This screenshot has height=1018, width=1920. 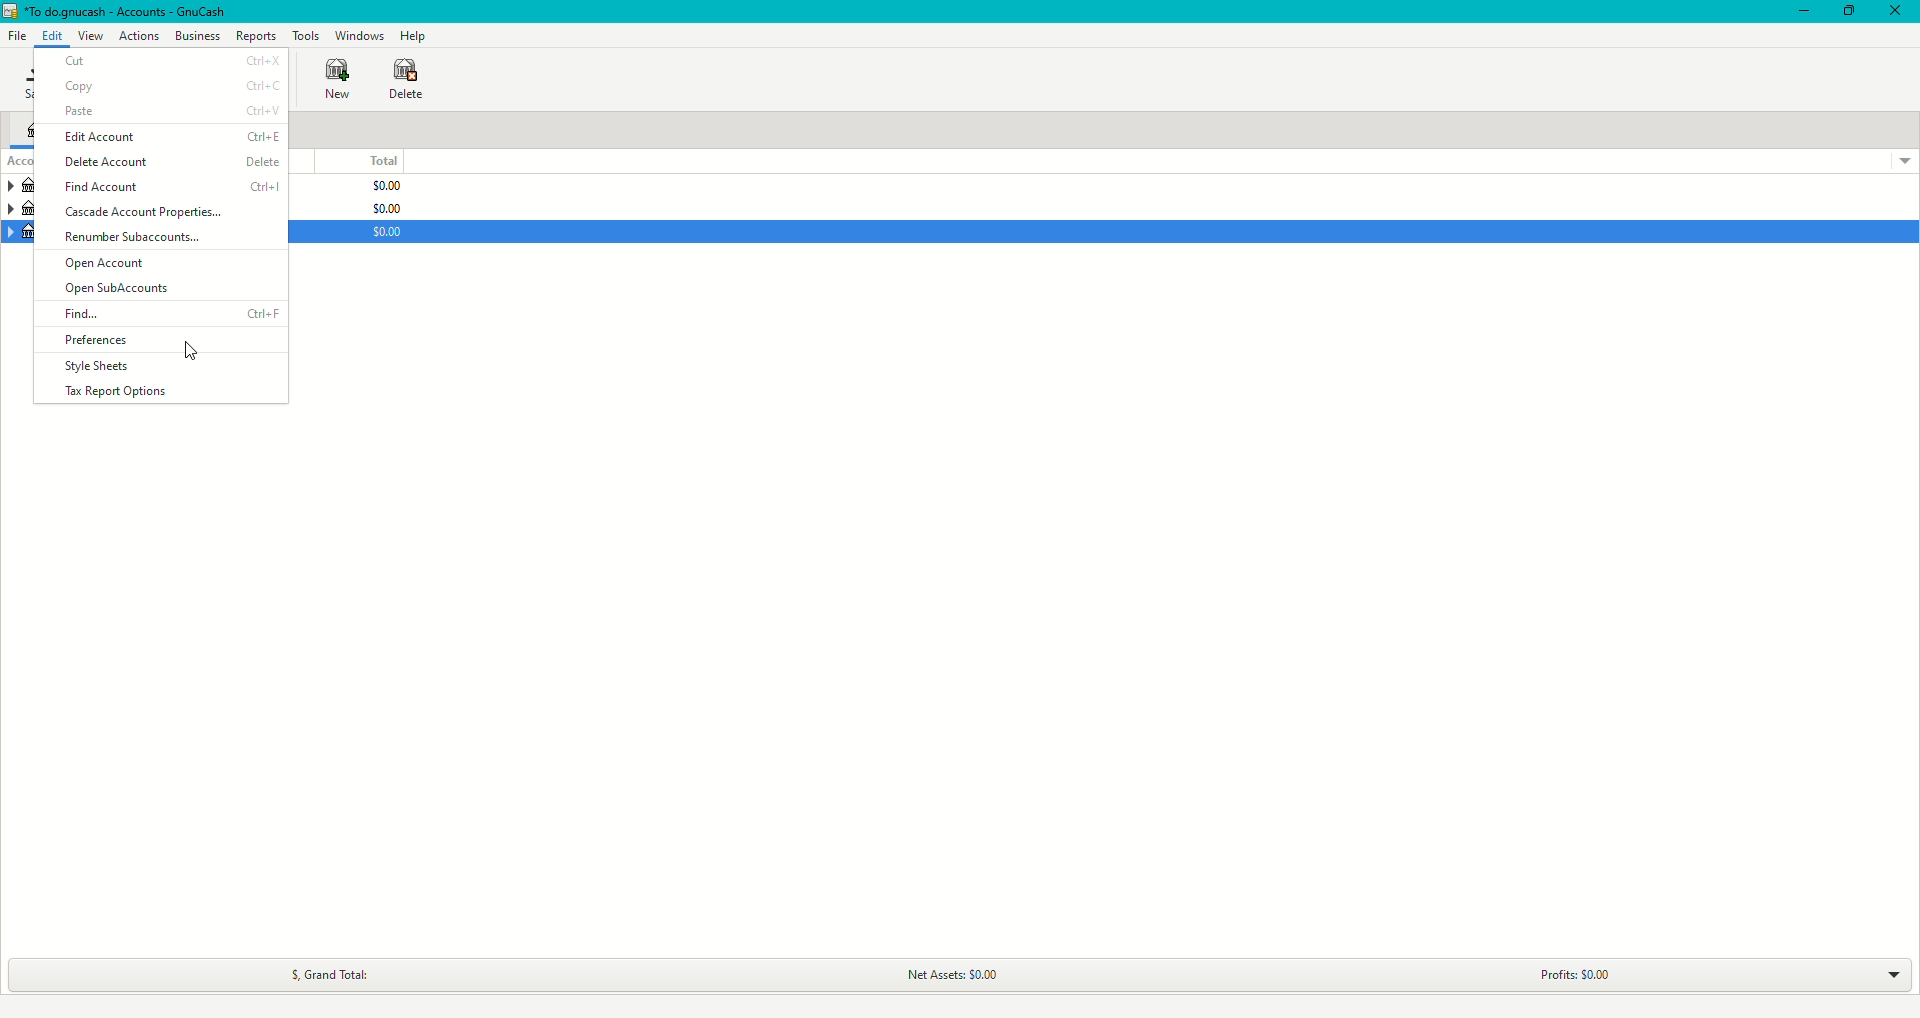 I want to click on Profits, so click(x=1570, y=976).